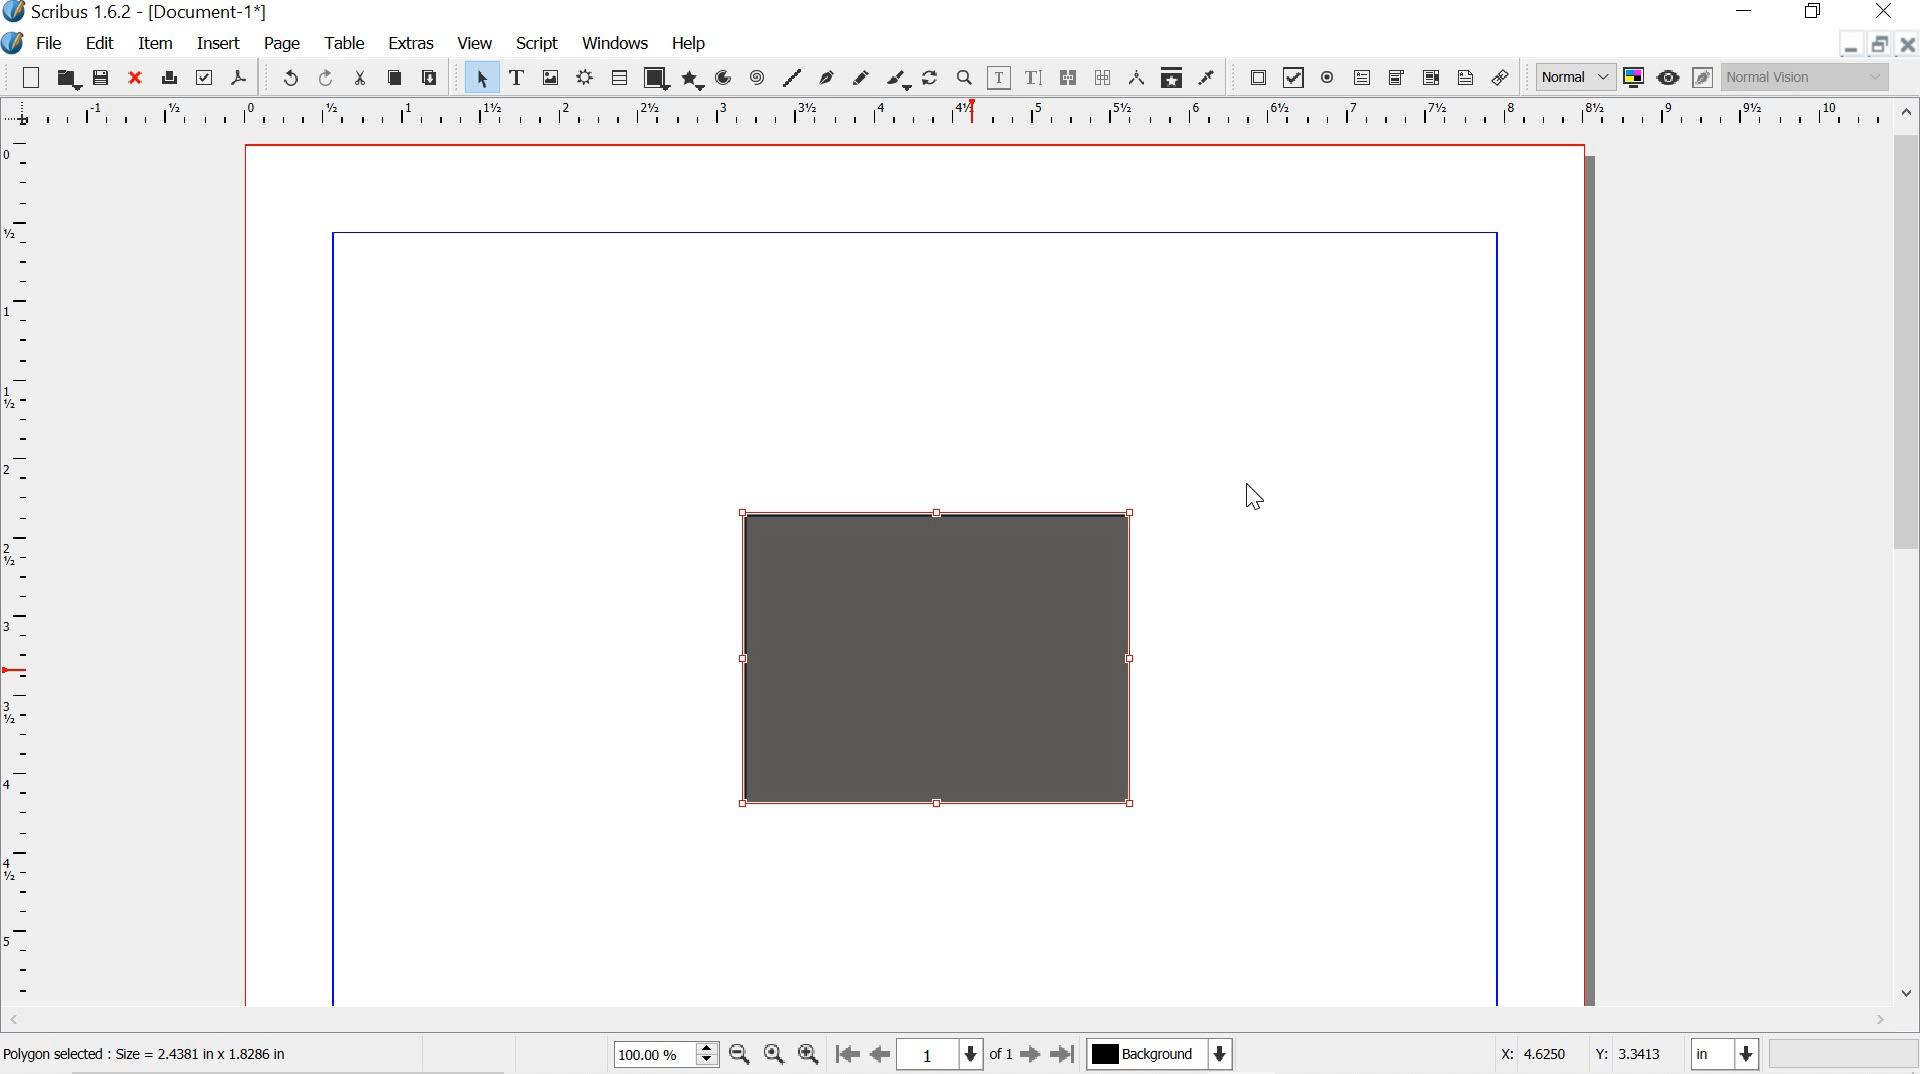 Image resolution: width=1920 pixels, height=1074 pixels. Describe the element at coordinates (1466, 78) in the screenshot. I see `text annotation` at that location.